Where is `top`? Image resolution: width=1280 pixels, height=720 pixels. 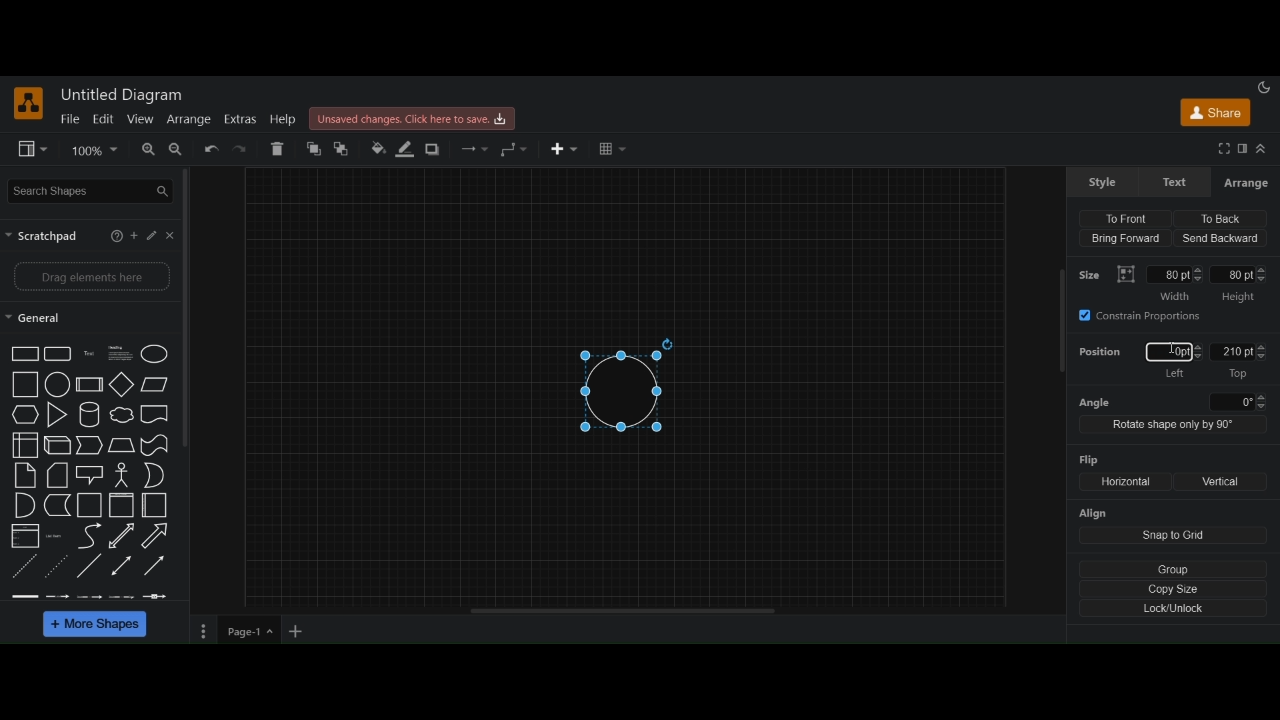
top is located at coordinates (1240, 361).